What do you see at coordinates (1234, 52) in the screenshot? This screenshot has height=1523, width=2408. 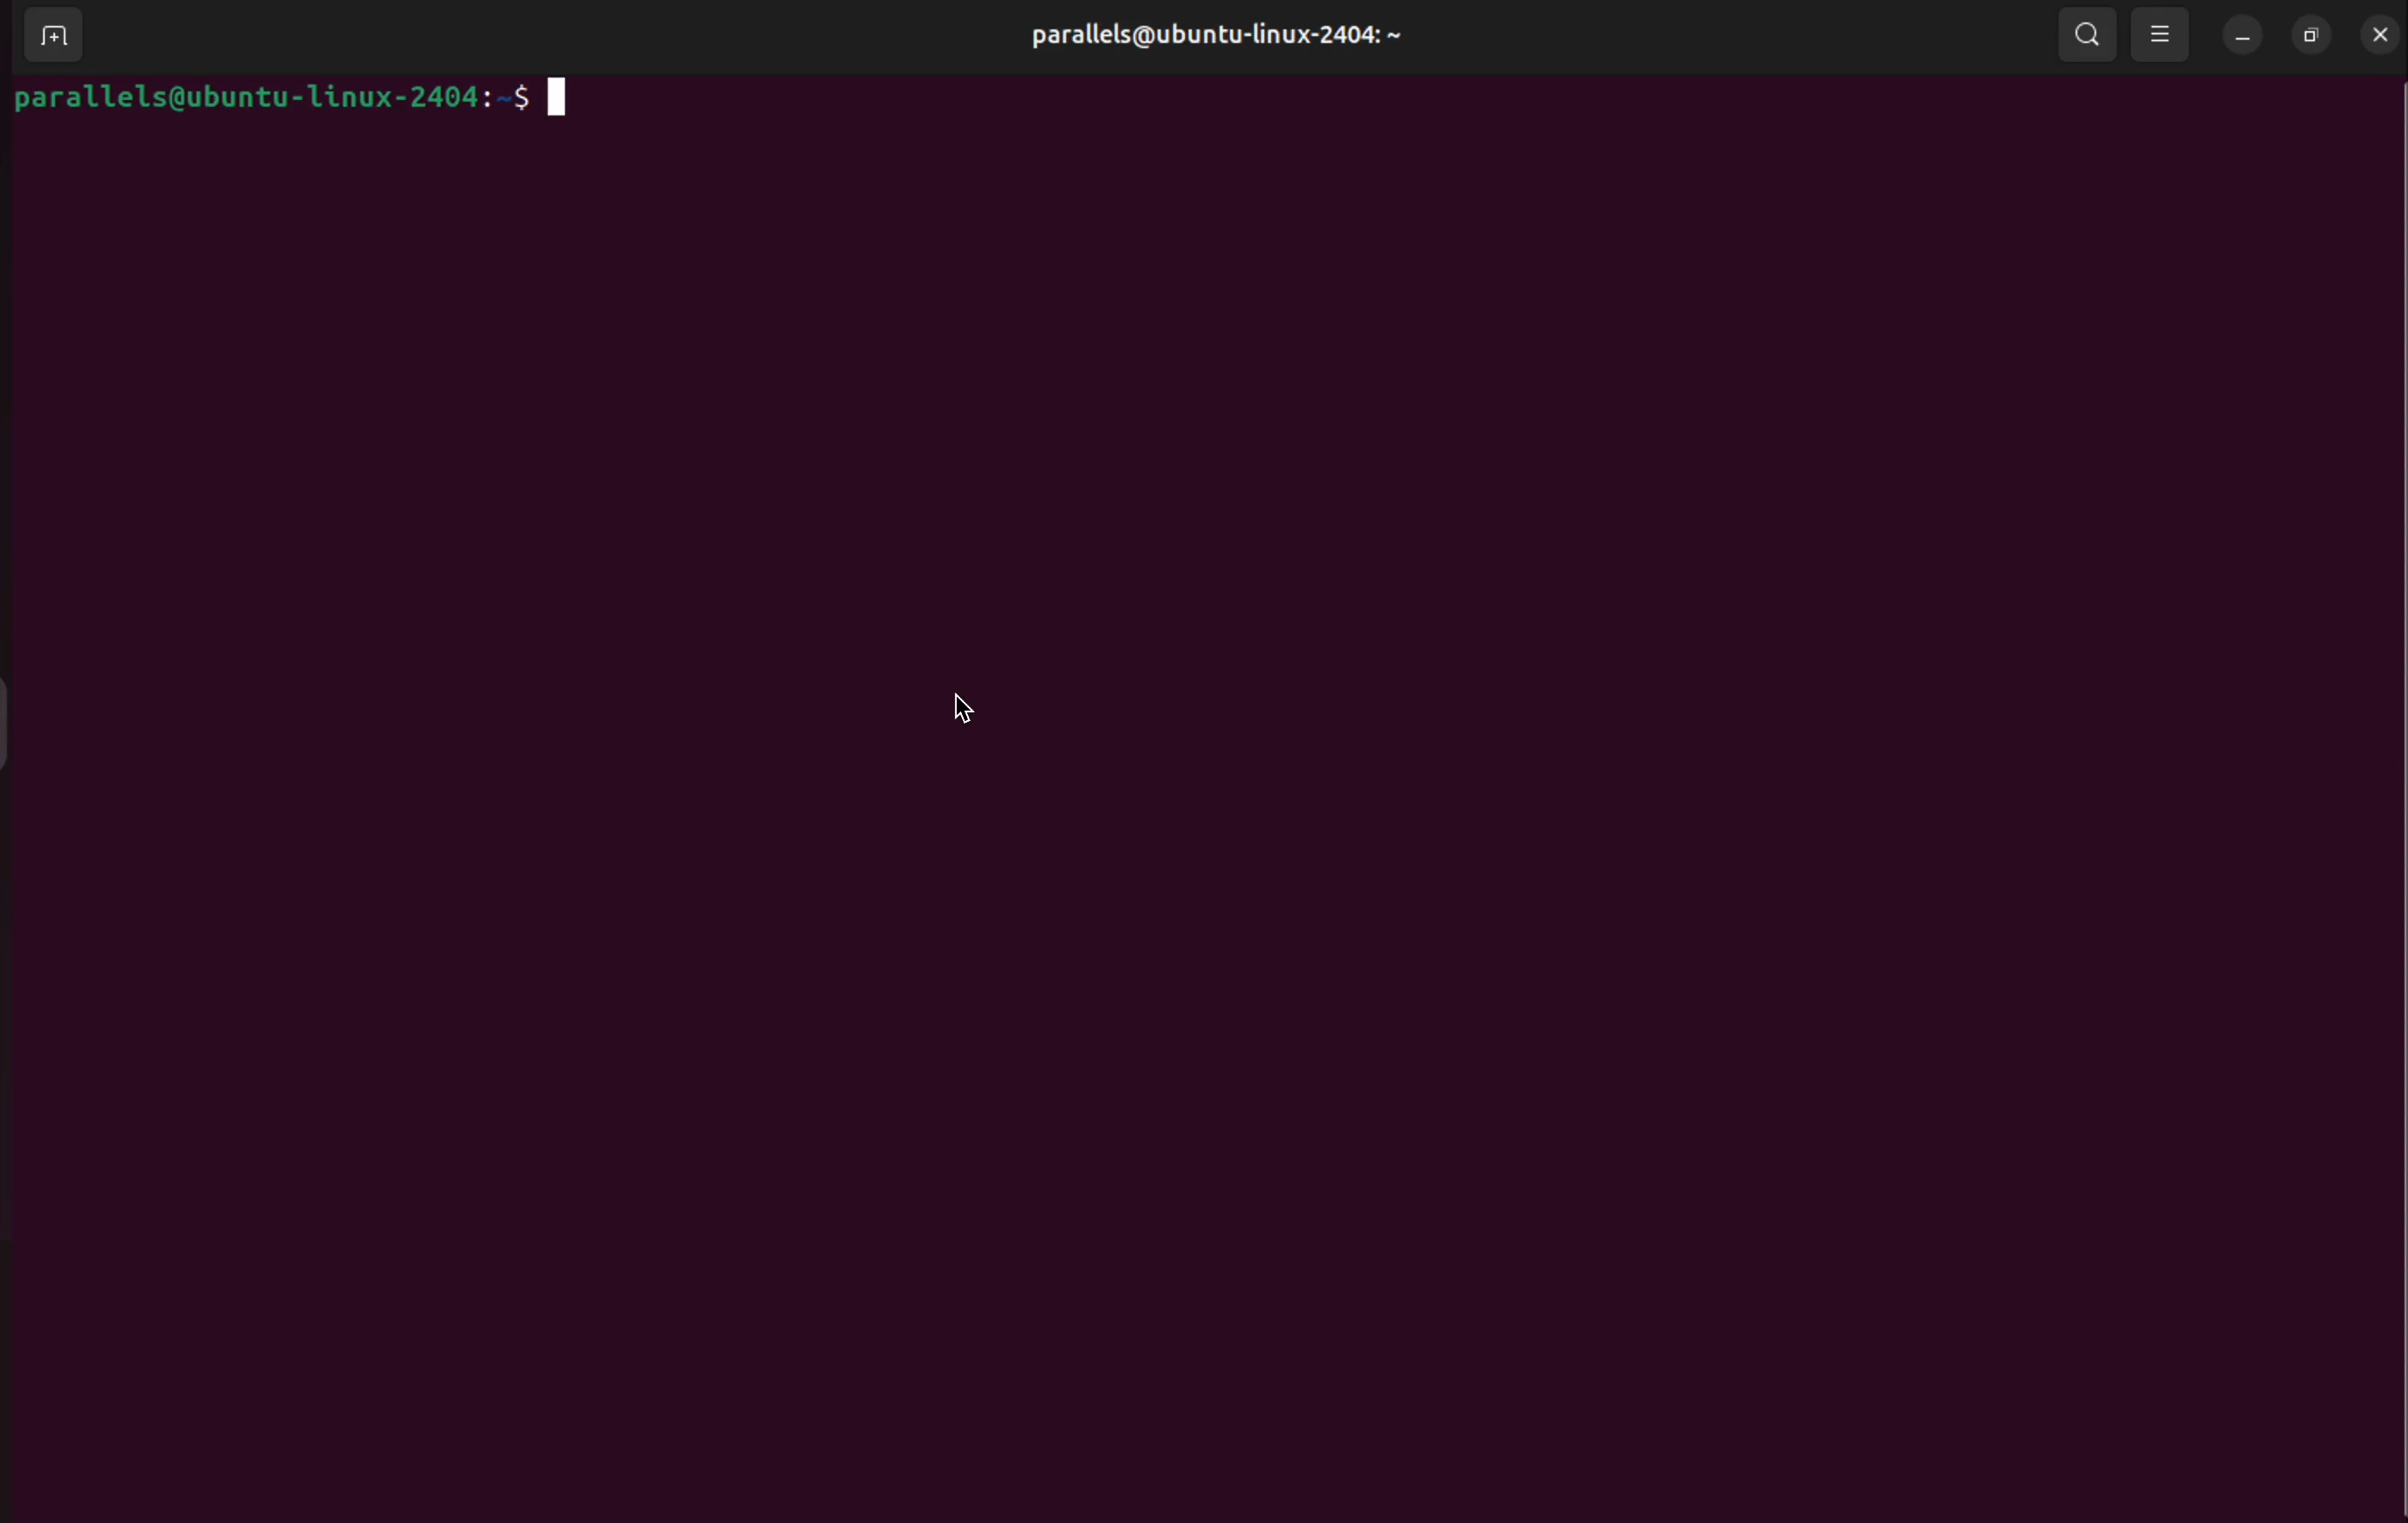 I see `parallels@ubuntu-linux-2404: ~` at bounding box center [1234, 52].